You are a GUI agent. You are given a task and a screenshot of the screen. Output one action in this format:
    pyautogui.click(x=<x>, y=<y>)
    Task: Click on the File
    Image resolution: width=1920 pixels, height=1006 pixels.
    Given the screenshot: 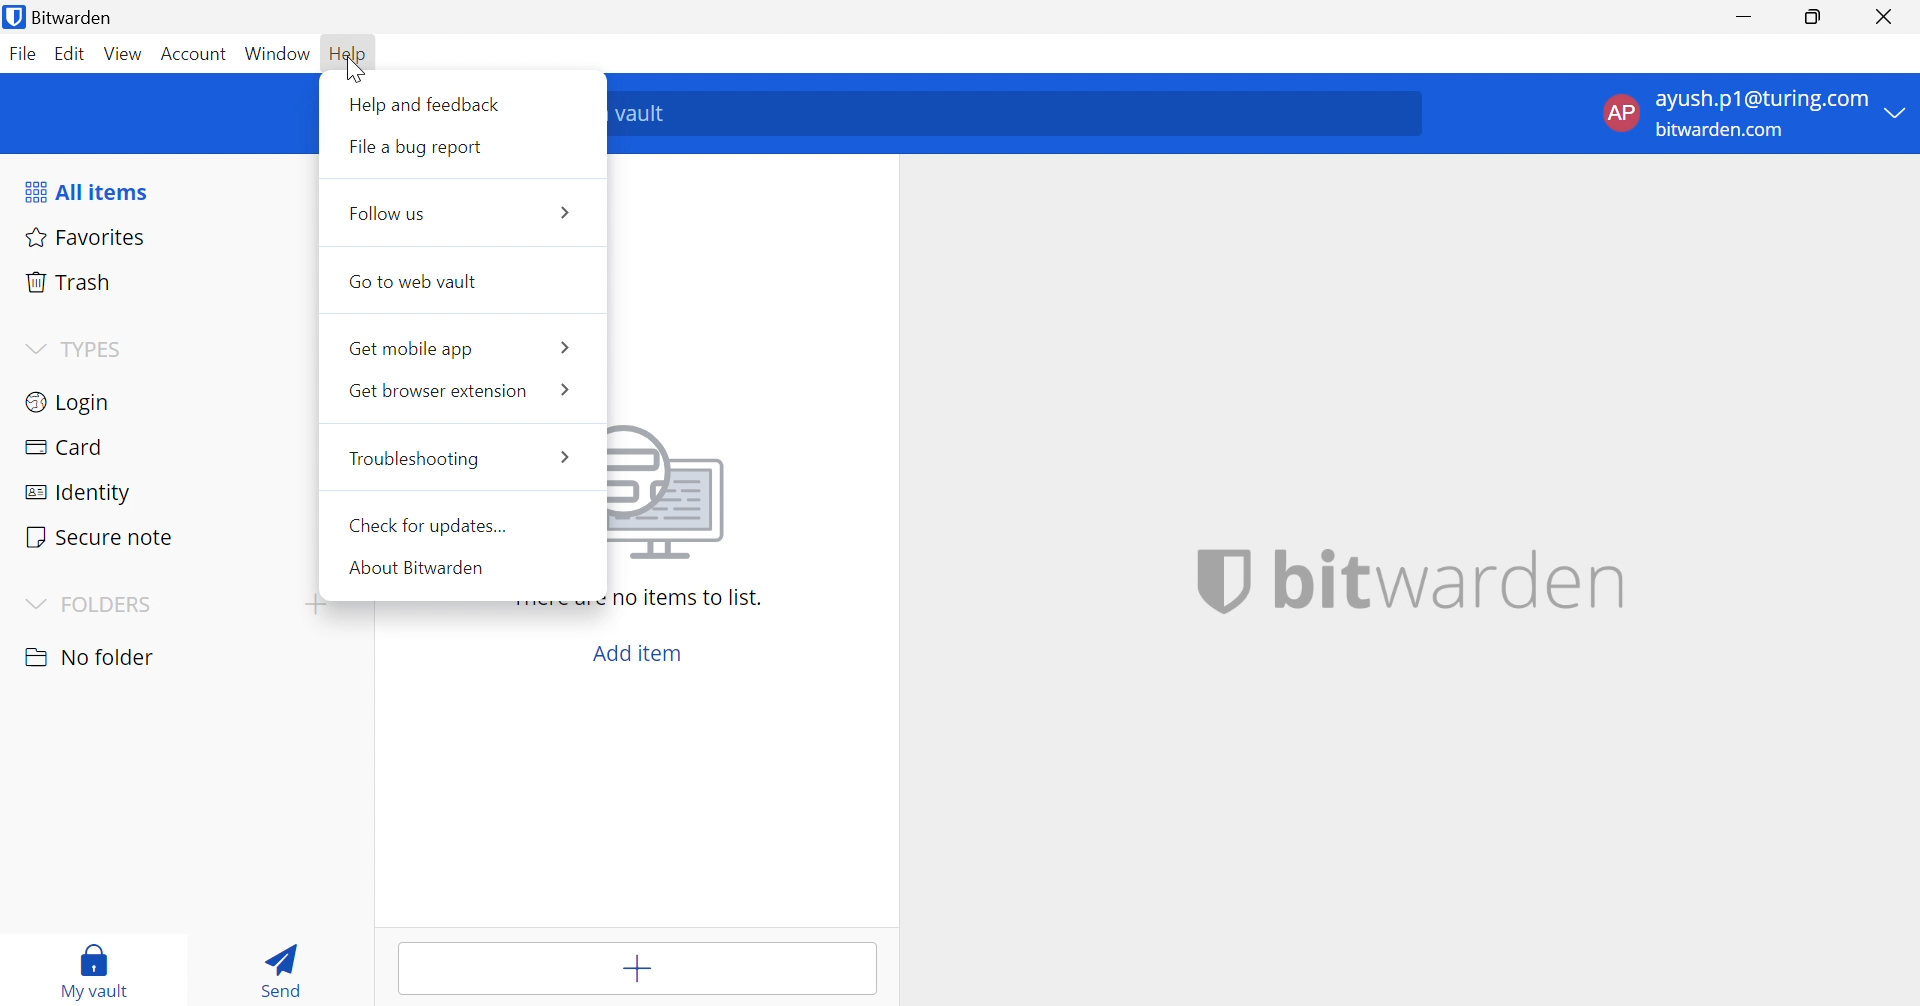 What is the action you would take?
    pyautogui.click(x=25, y=52)
    